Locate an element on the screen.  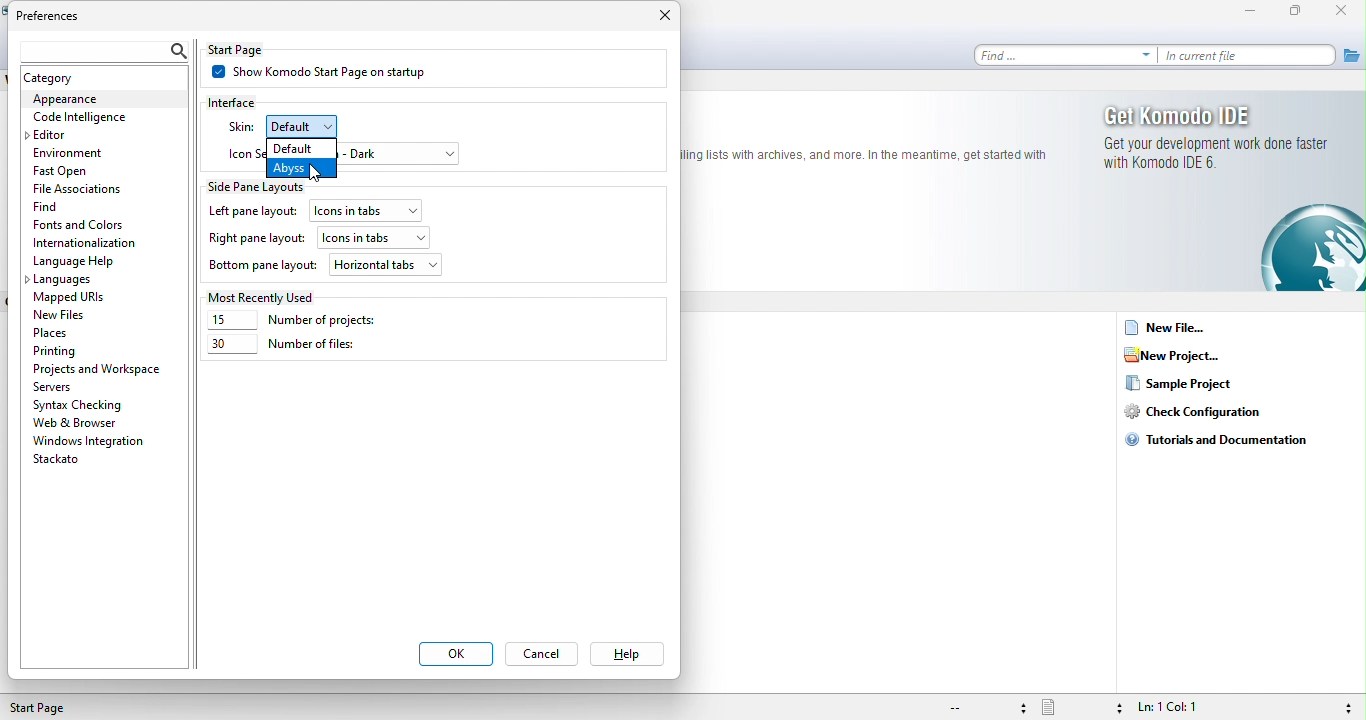
new project is located at coordinates (1179, 356).